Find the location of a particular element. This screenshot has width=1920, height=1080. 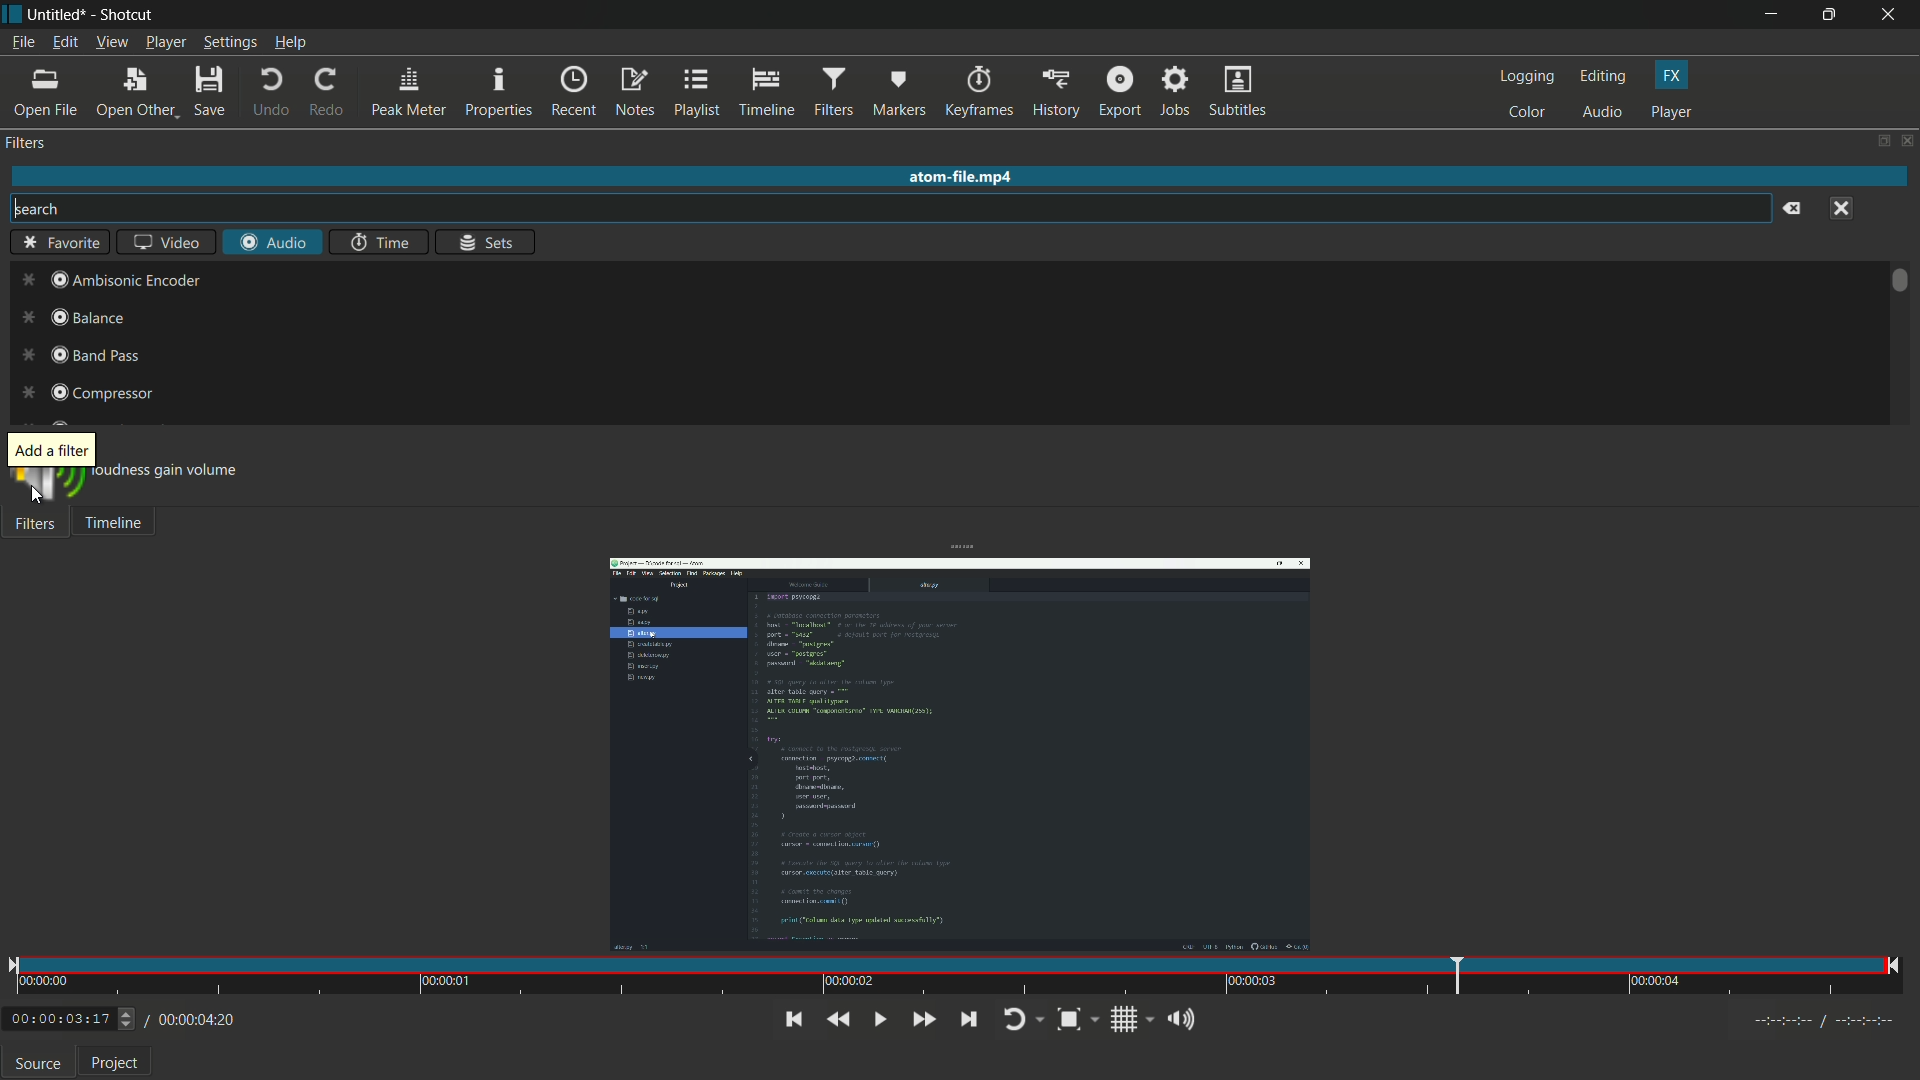

toggle play or pause is located at coordinates (879, 1020).